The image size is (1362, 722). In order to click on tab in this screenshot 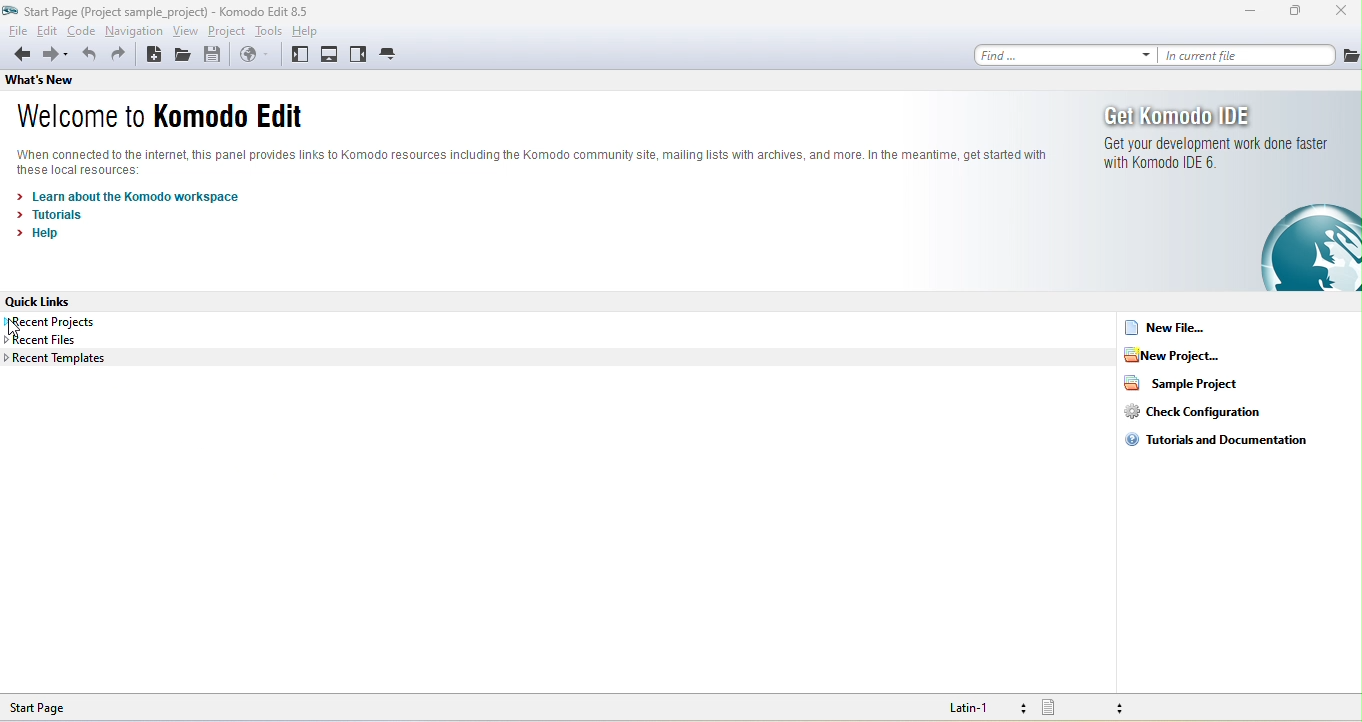, I will do `click(395, 54)`.